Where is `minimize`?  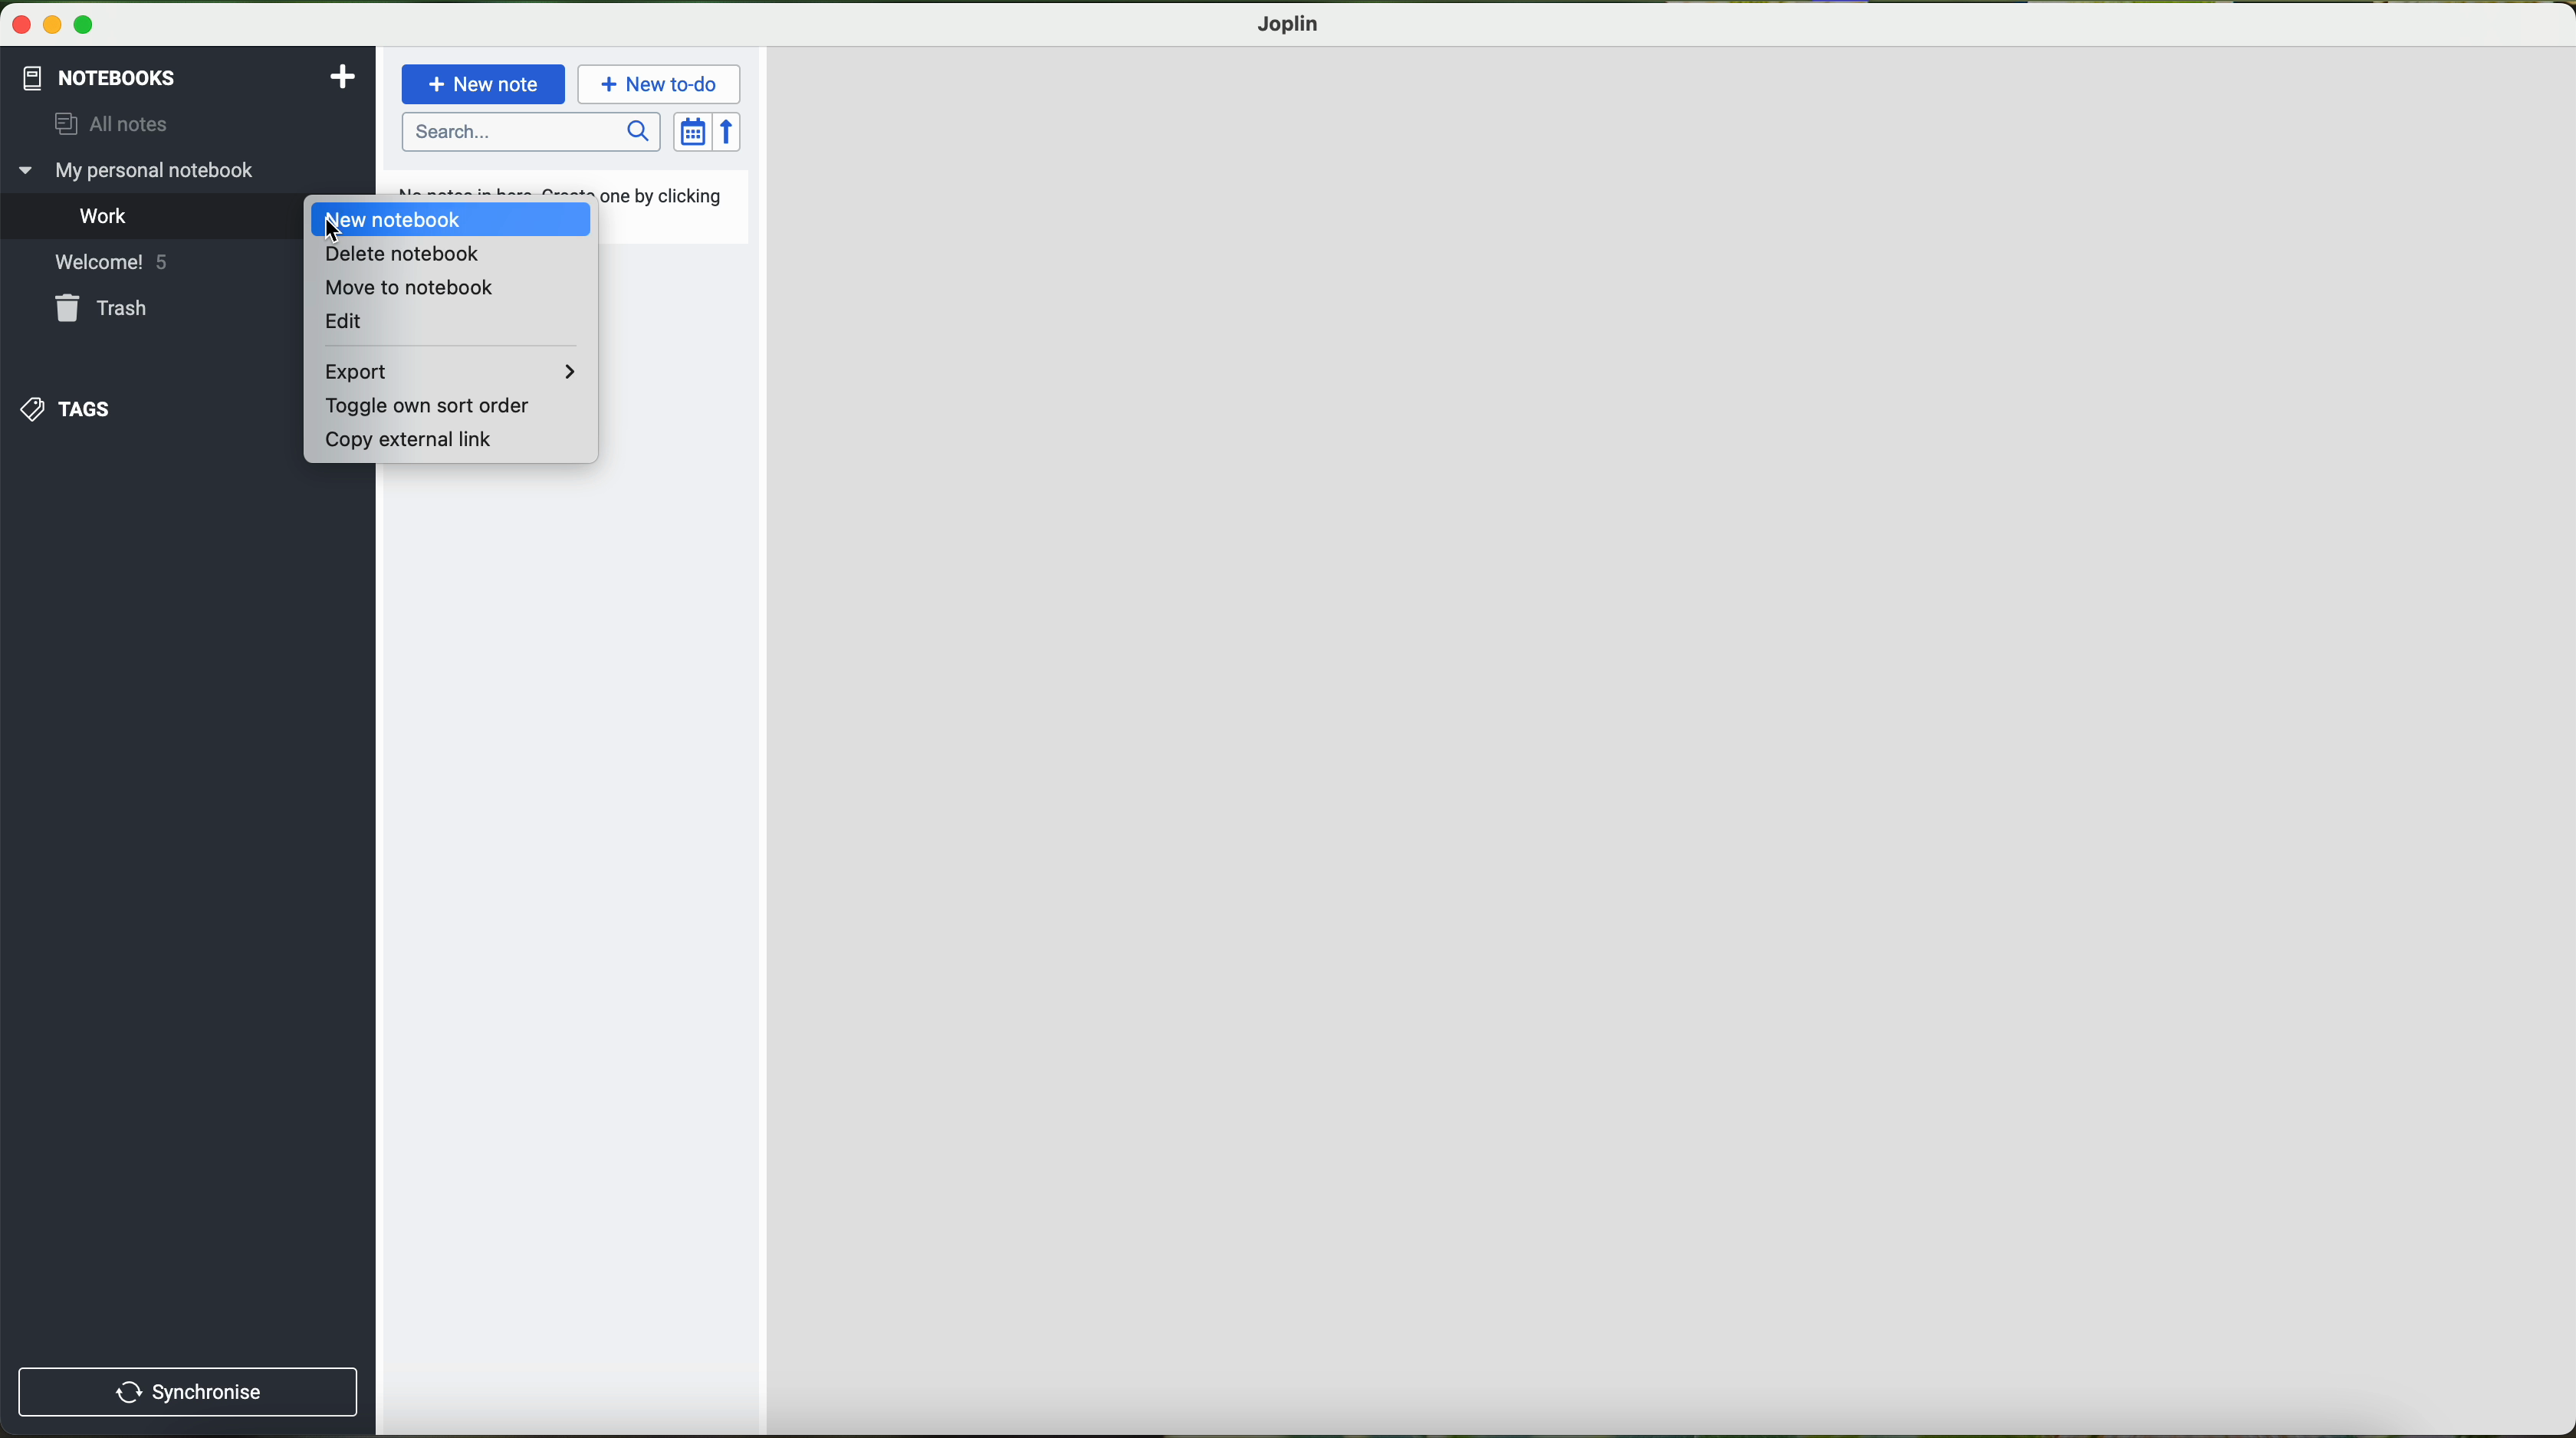 minimize is located at coordinates (55, 26).